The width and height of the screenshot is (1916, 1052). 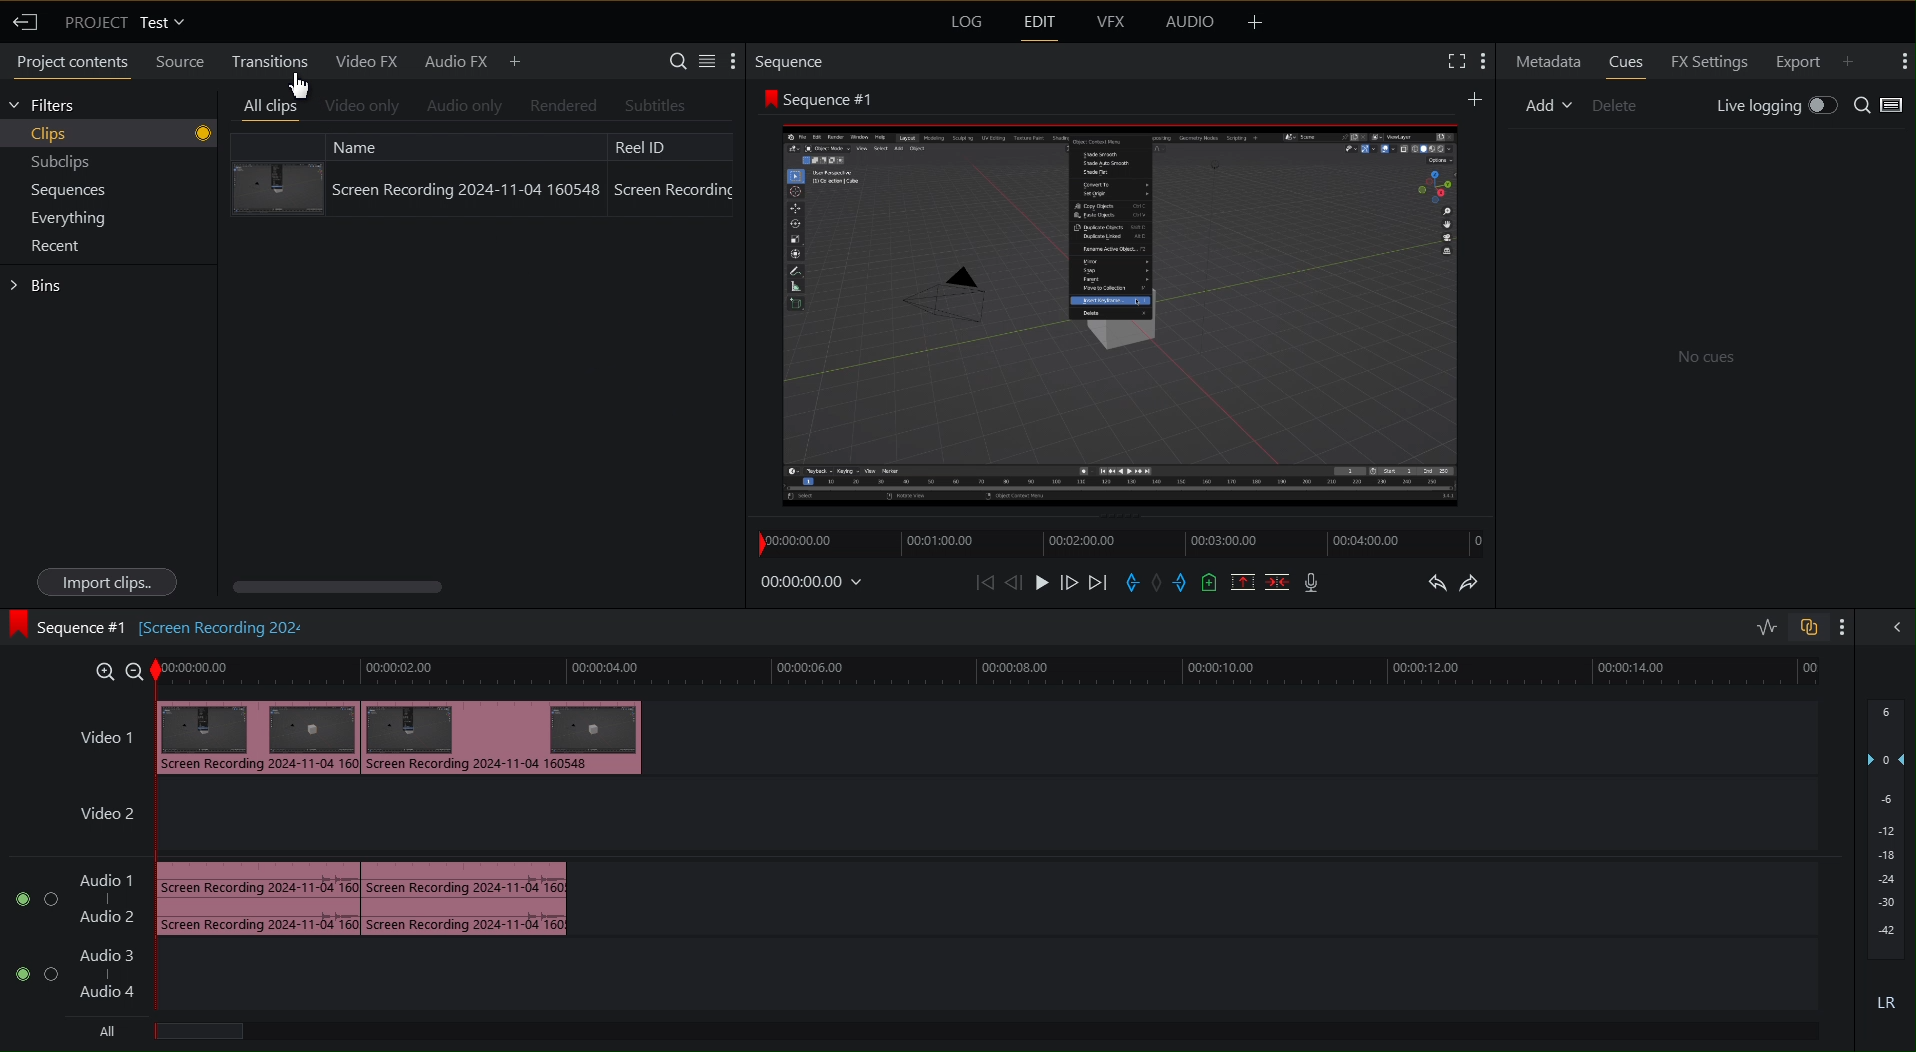 What do you see at coordinates (270, 178) in the screenshot?
I see `Clip` at bounding box center [270, 178].